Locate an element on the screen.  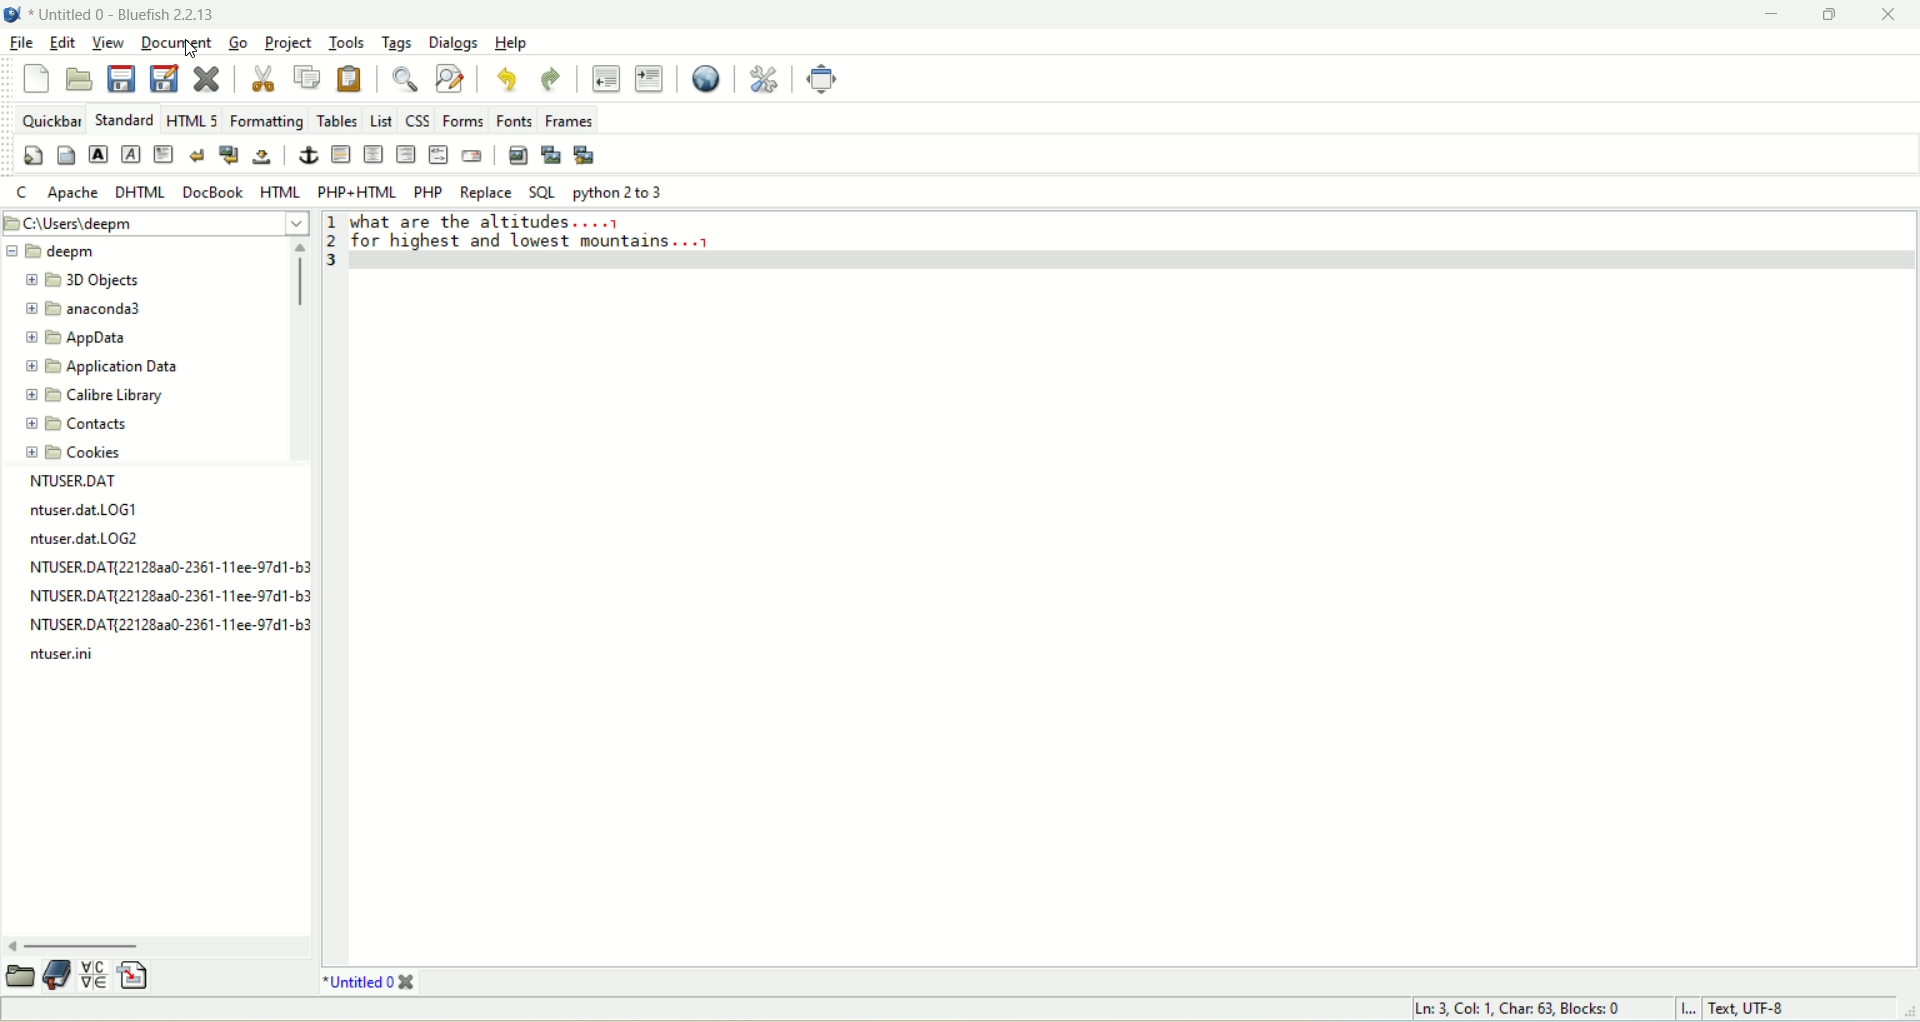
NTUSER.DAT{221282a0-2361-11ee-97d1-b3 is located at coordinates (168, 567).